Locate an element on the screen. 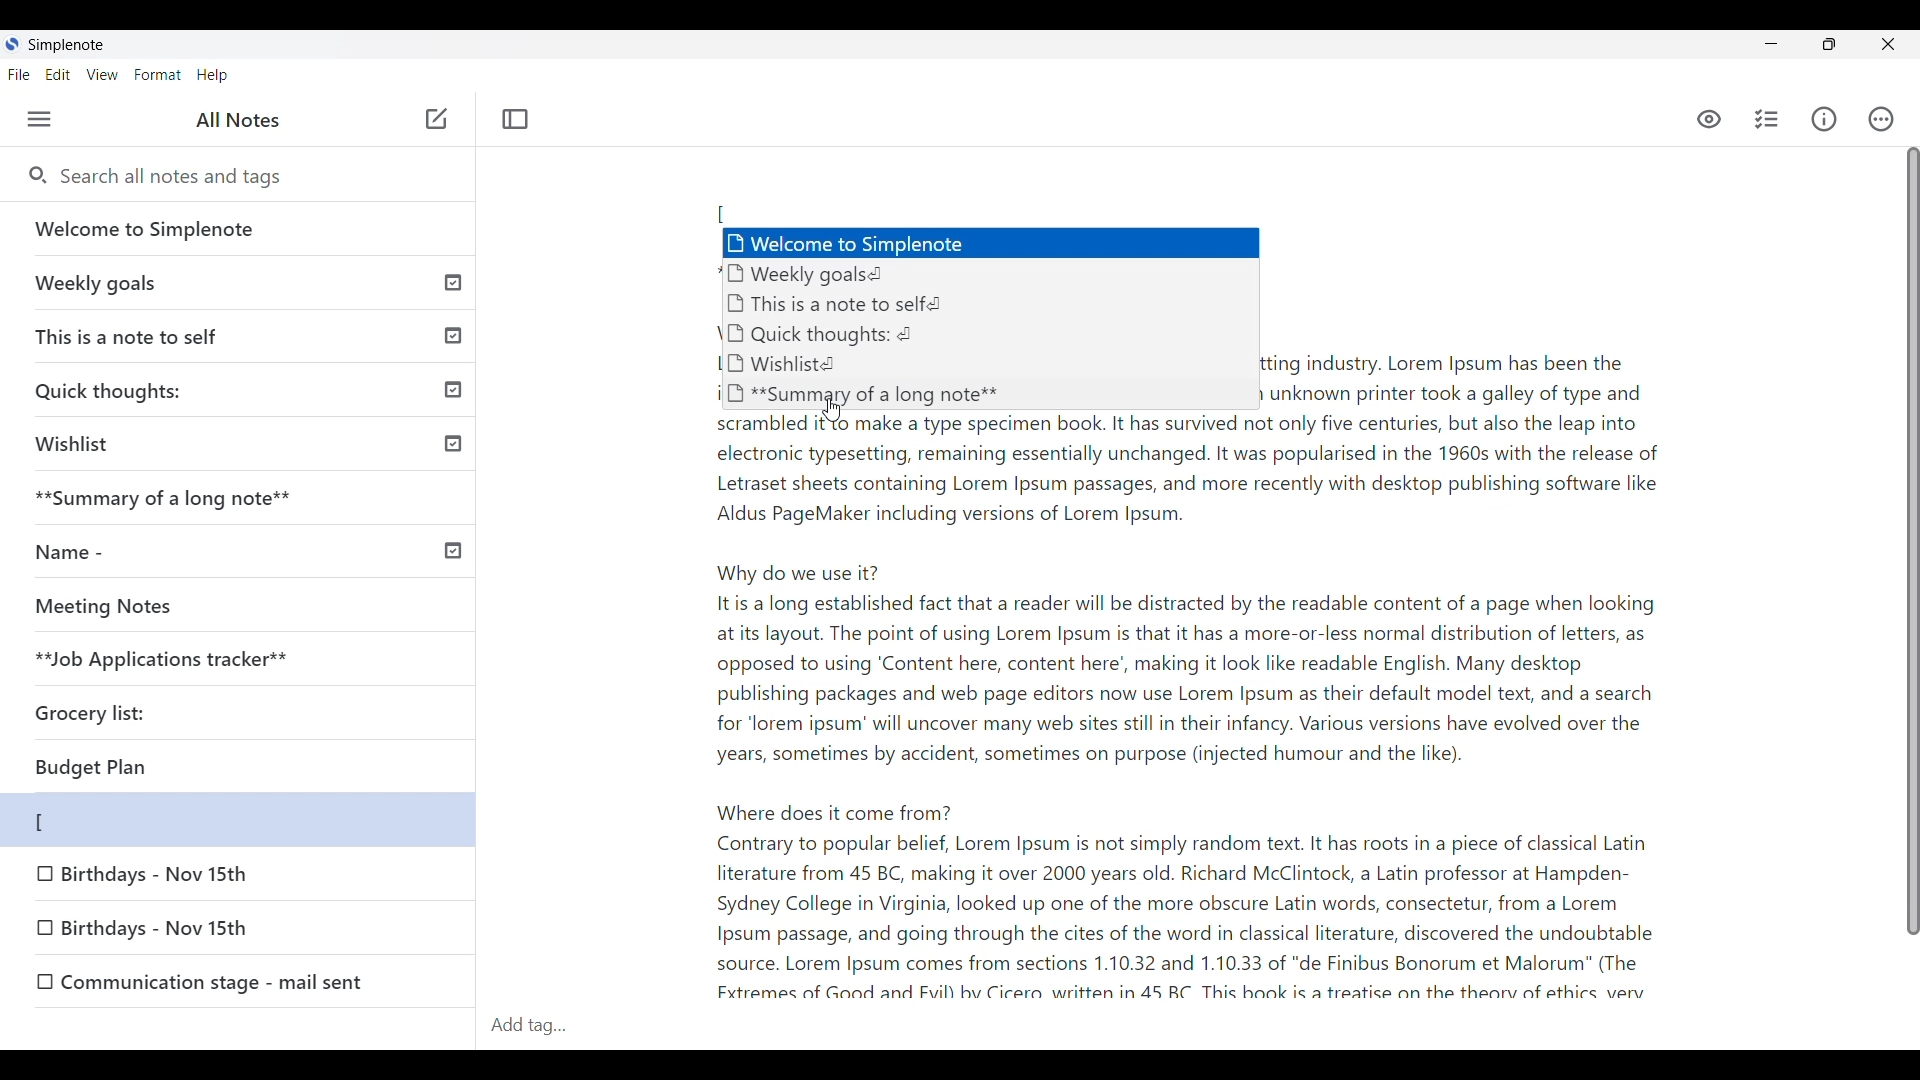 This screenshot has height=1080, width=1920. Grocery list is located at coordinates (121, 706).